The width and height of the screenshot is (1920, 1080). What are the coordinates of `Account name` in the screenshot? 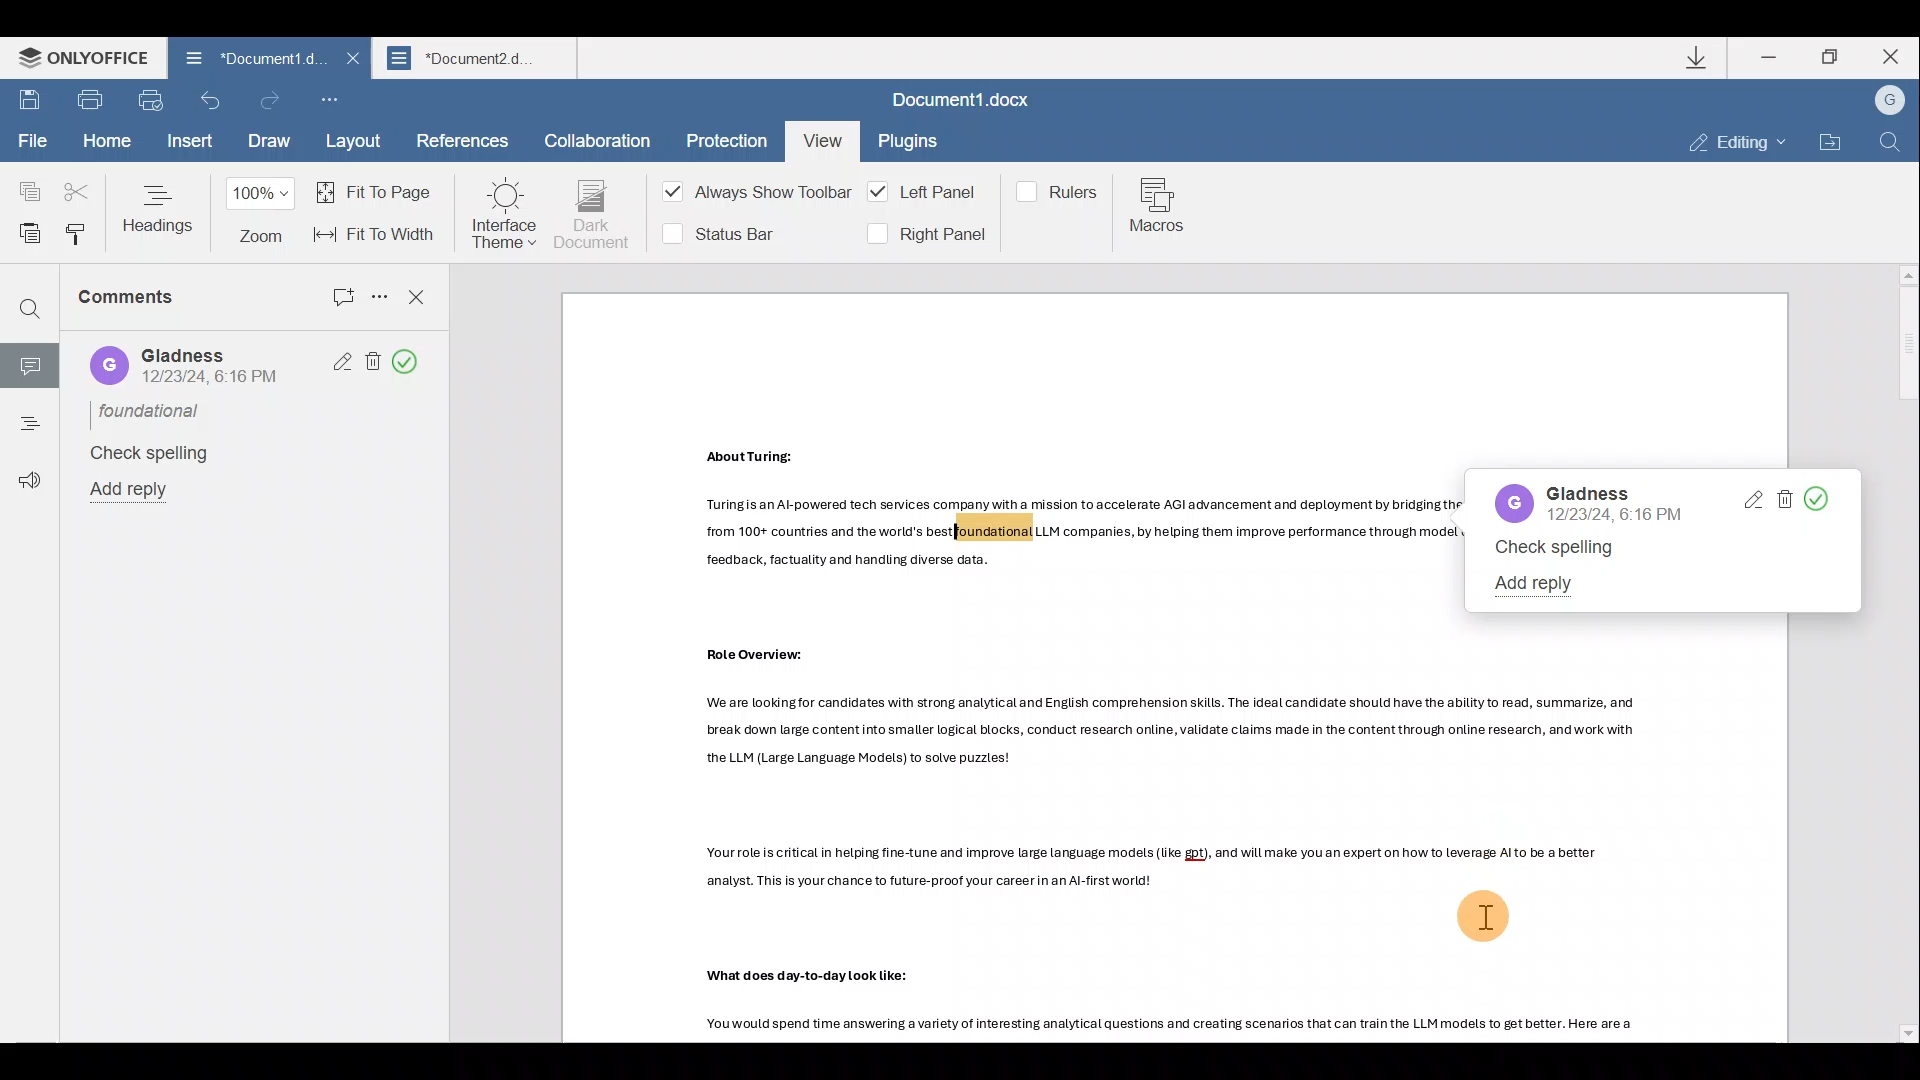 It's located at (1889, 101).